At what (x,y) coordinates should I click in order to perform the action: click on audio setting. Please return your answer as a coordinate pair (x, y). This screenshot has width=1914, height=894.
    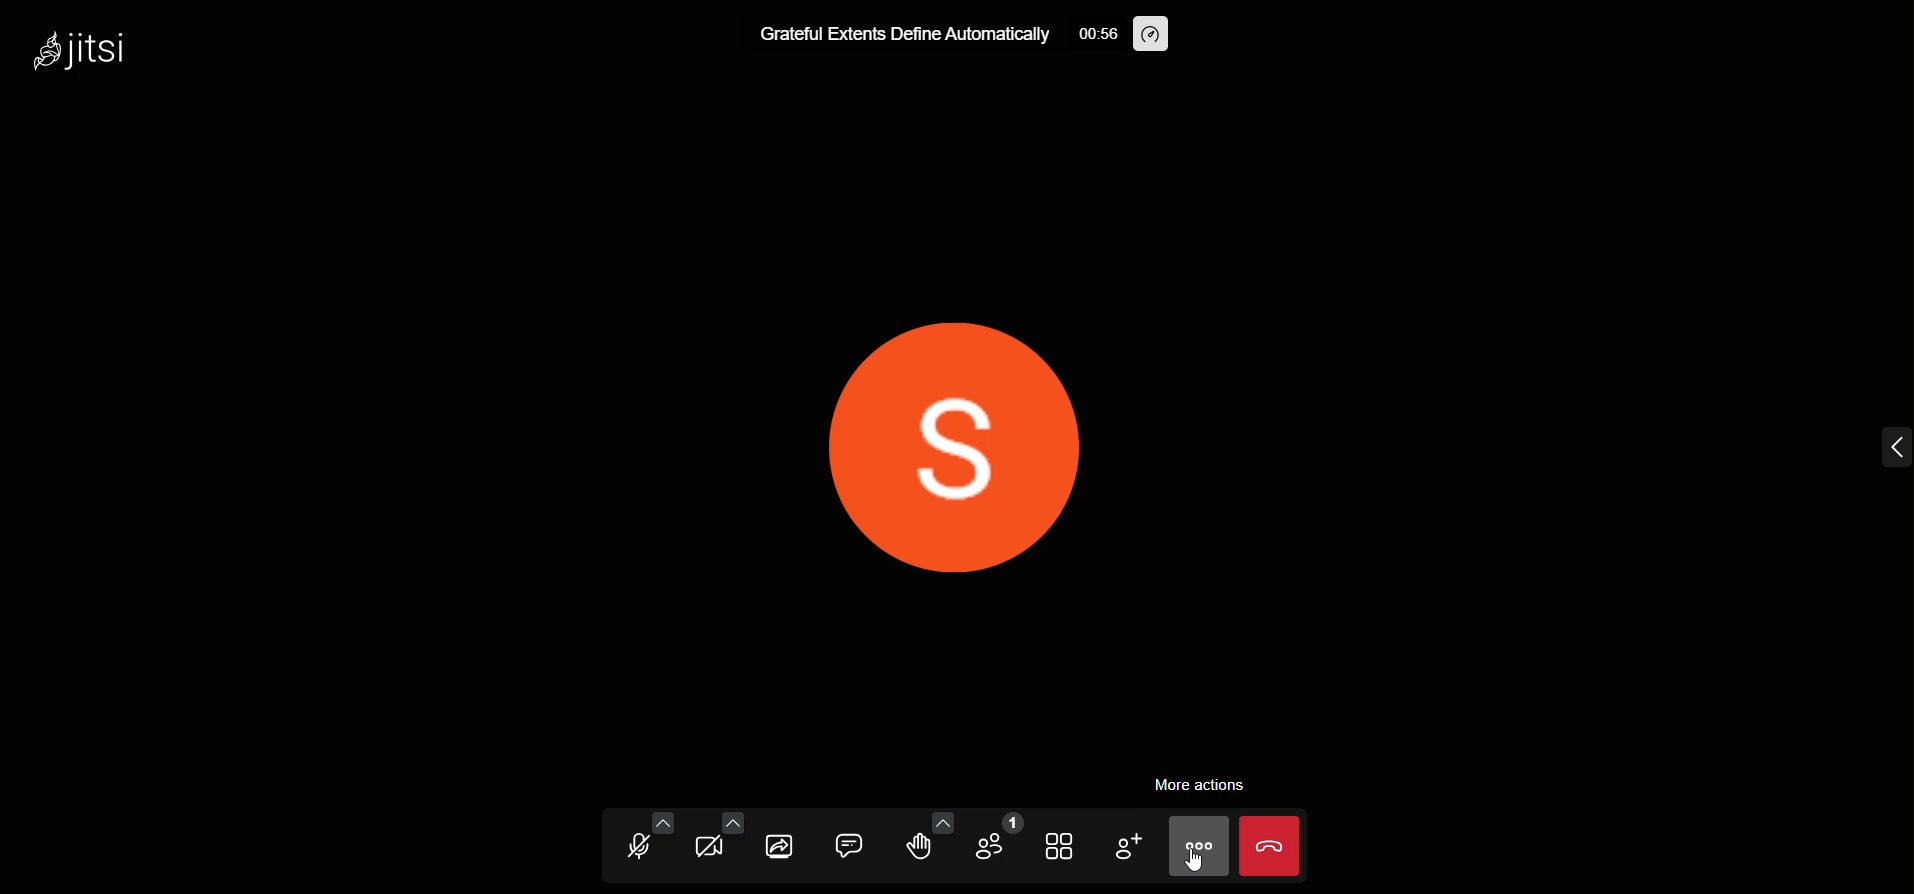
    Looking at the image, I should click on (670, 822).